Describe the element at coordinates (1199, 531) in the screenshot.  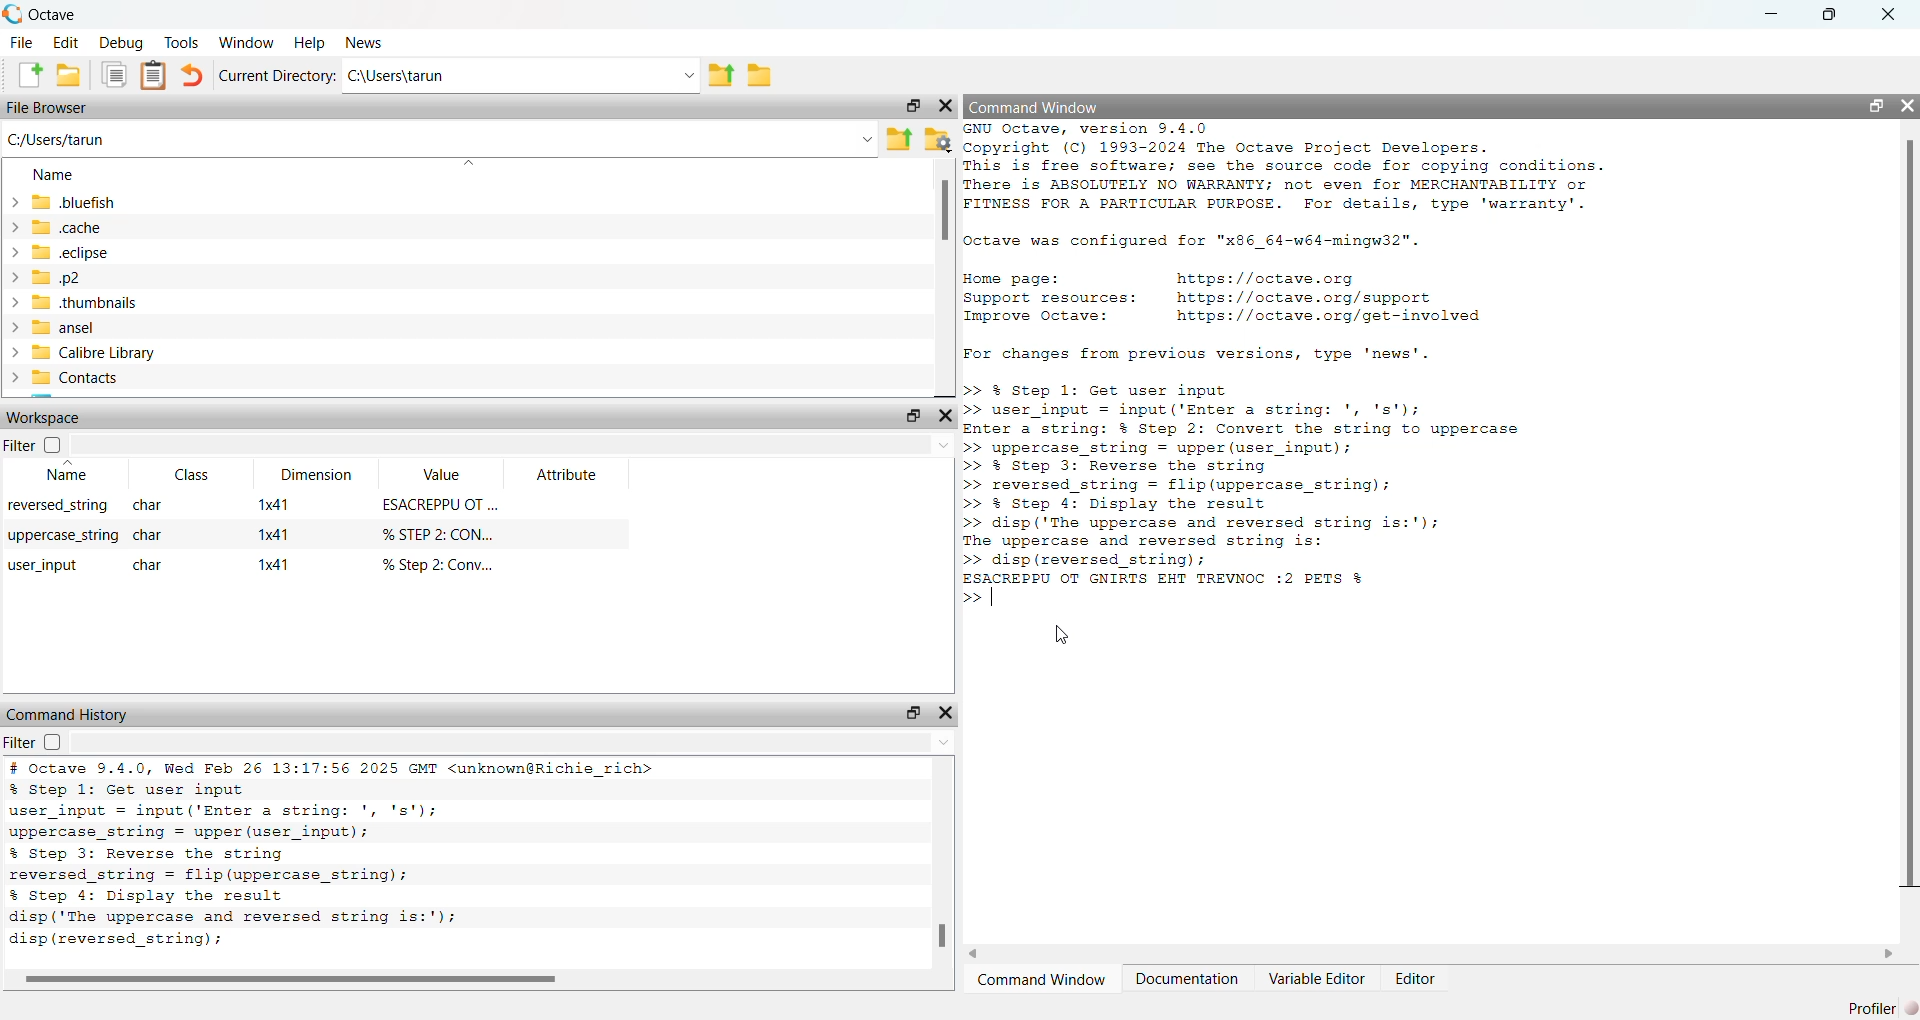
I see `code to display the result` at that location.